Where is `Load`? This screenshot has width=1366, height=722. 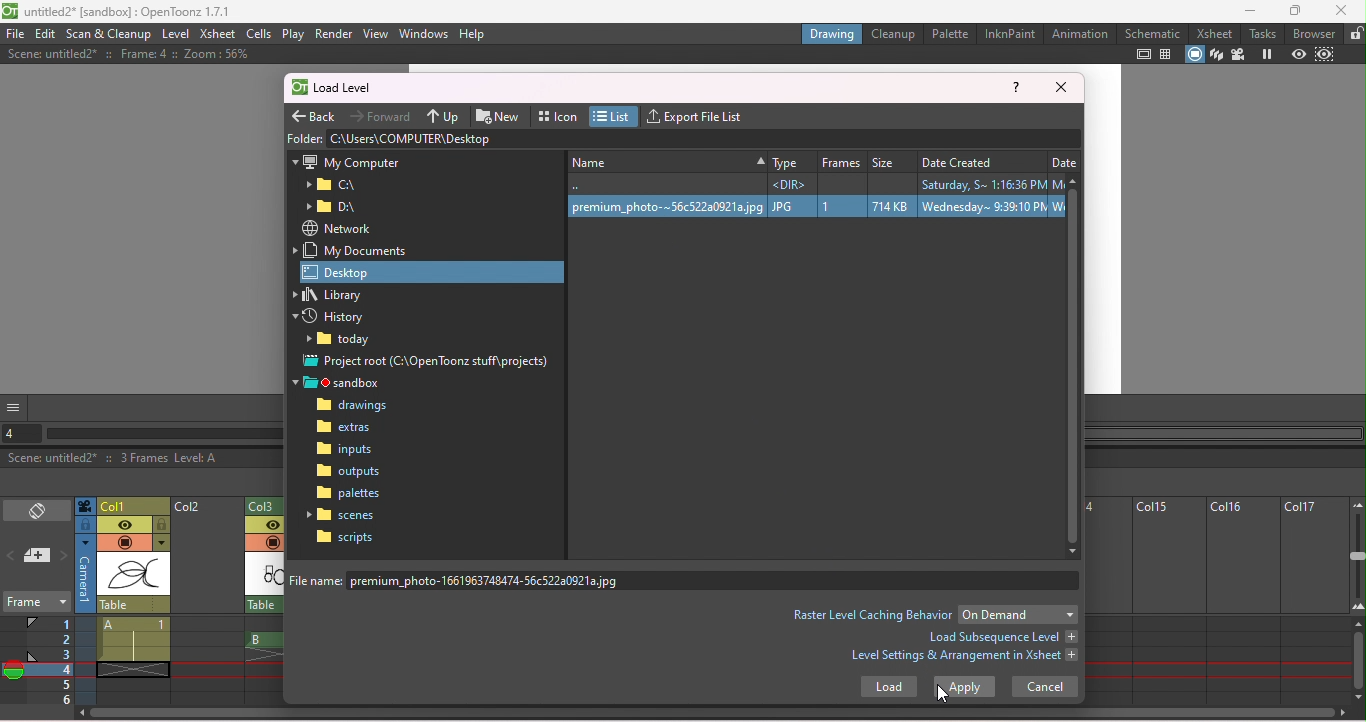
Load is located at coordinates (888, 689).